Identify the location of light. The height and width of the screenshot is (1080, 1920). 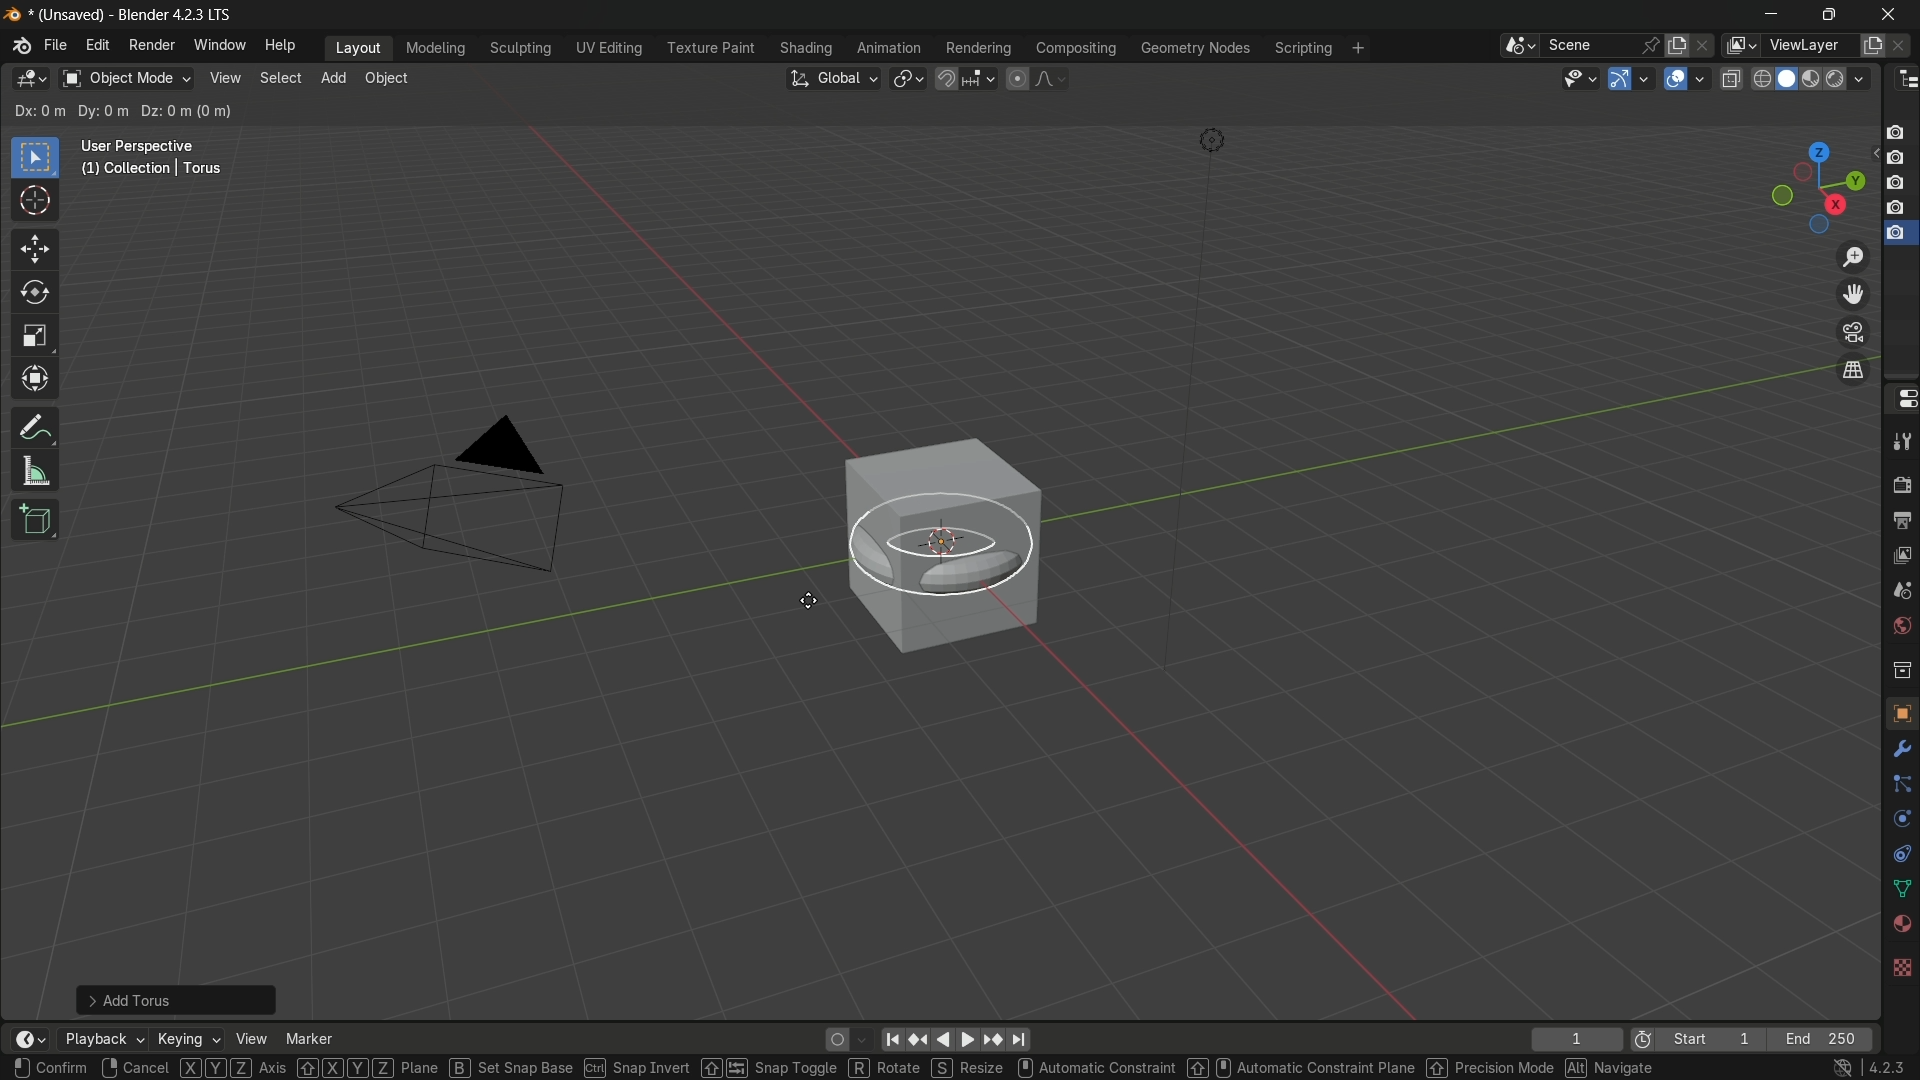
(1211, 141).